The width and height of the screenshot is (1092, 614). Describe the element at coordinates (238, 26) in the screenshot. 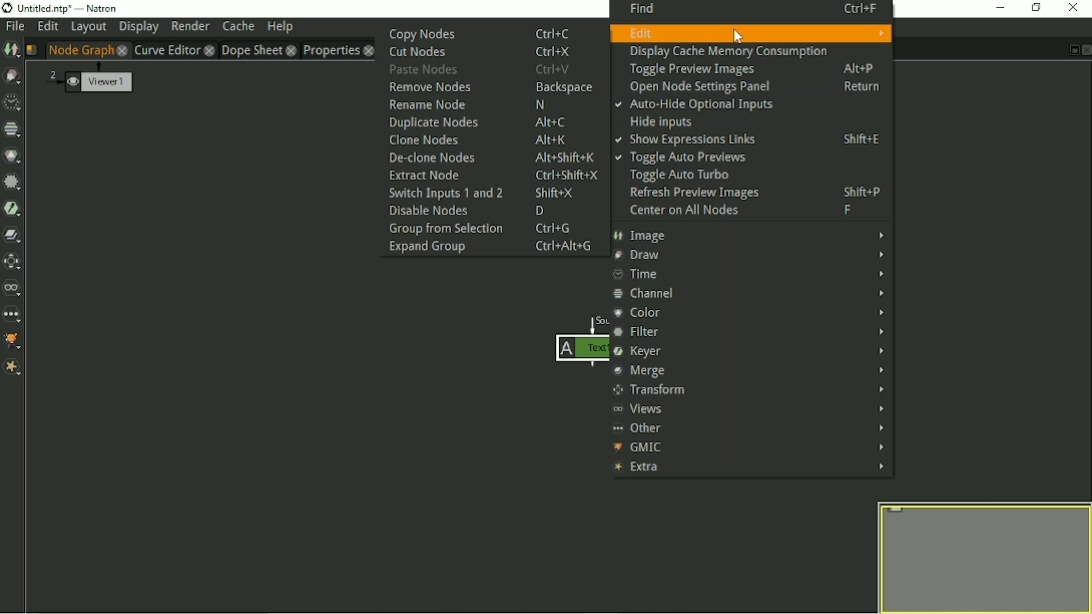

I see `Cache` at that location.